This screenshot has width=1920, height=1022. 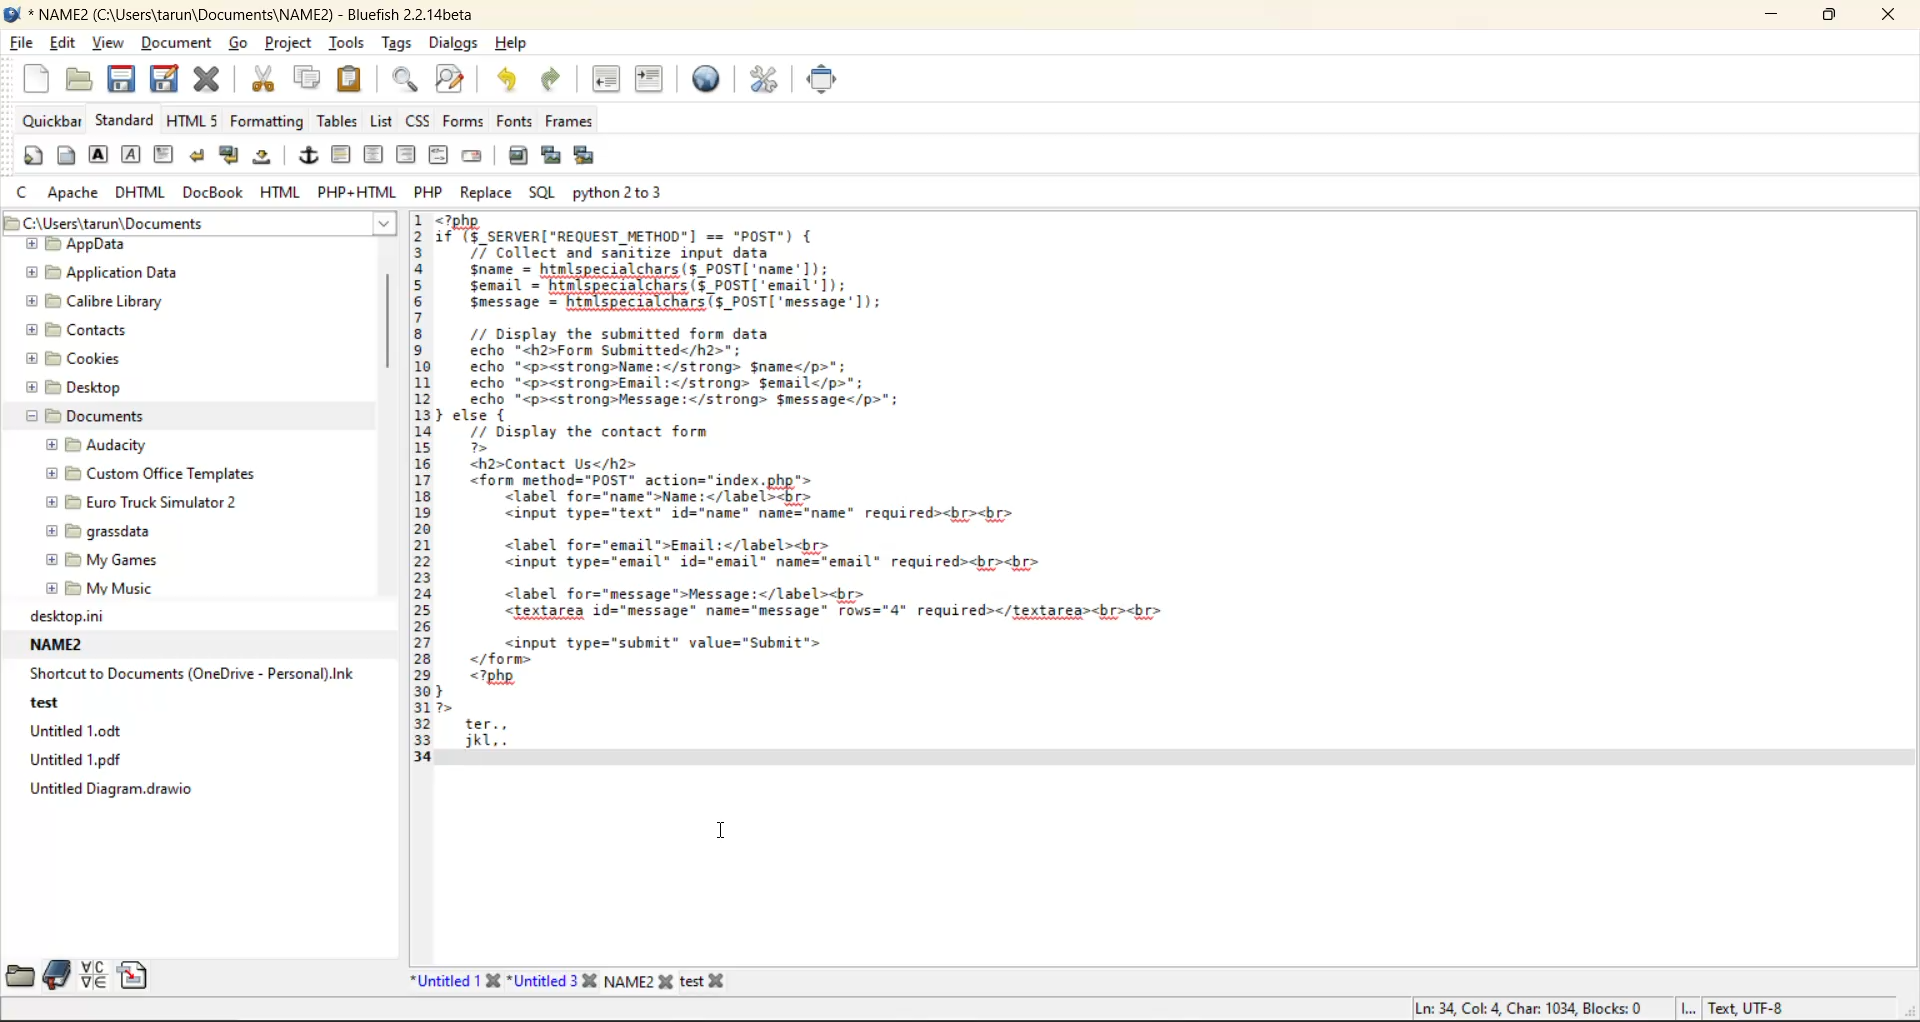 I want to click on Application Data, so click(x=102, y=274).